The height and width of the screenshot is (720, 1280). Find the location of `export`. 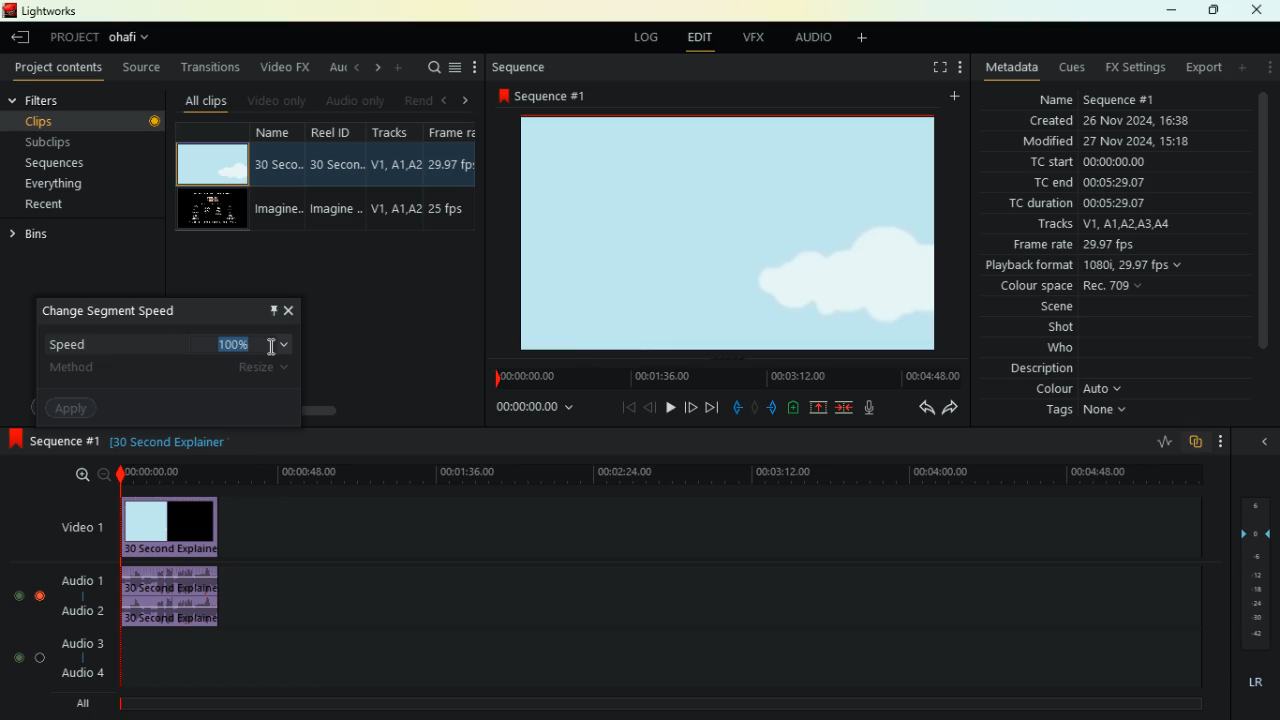

export is located at coordinates (1203, 68).